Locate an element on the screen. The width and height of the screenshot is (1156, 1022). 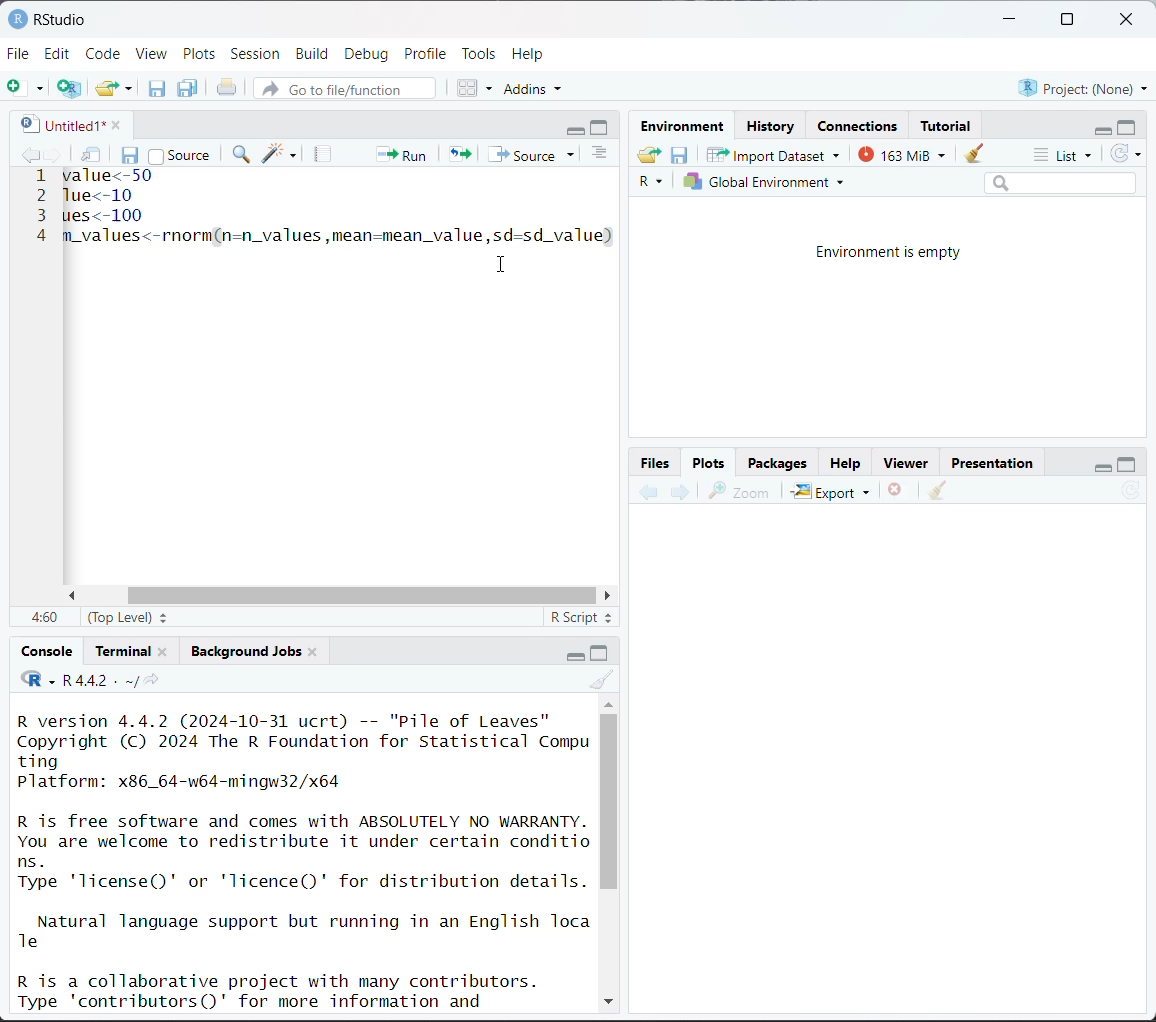
up is located at coordinates (608, 702).